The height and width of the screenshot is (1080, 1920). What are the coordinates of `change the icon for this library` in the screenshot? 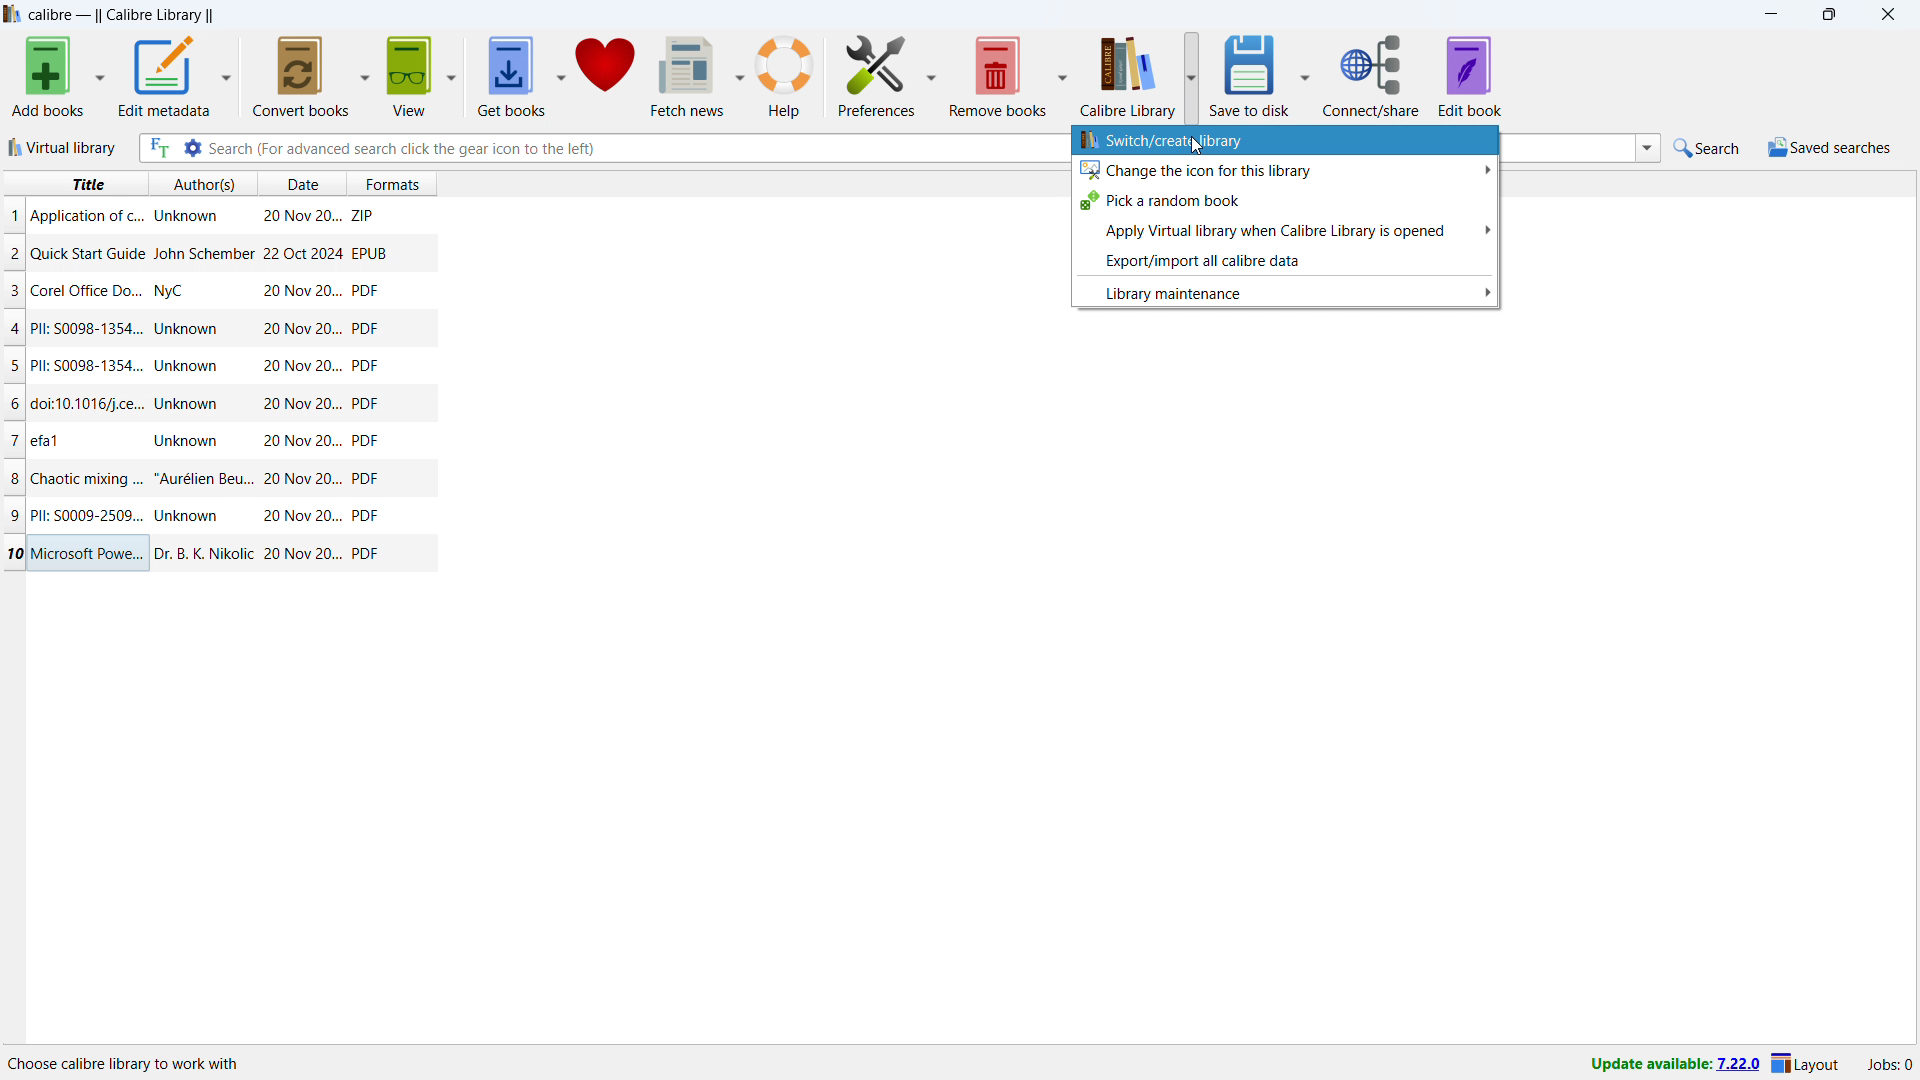 It's located at (1284, 171).